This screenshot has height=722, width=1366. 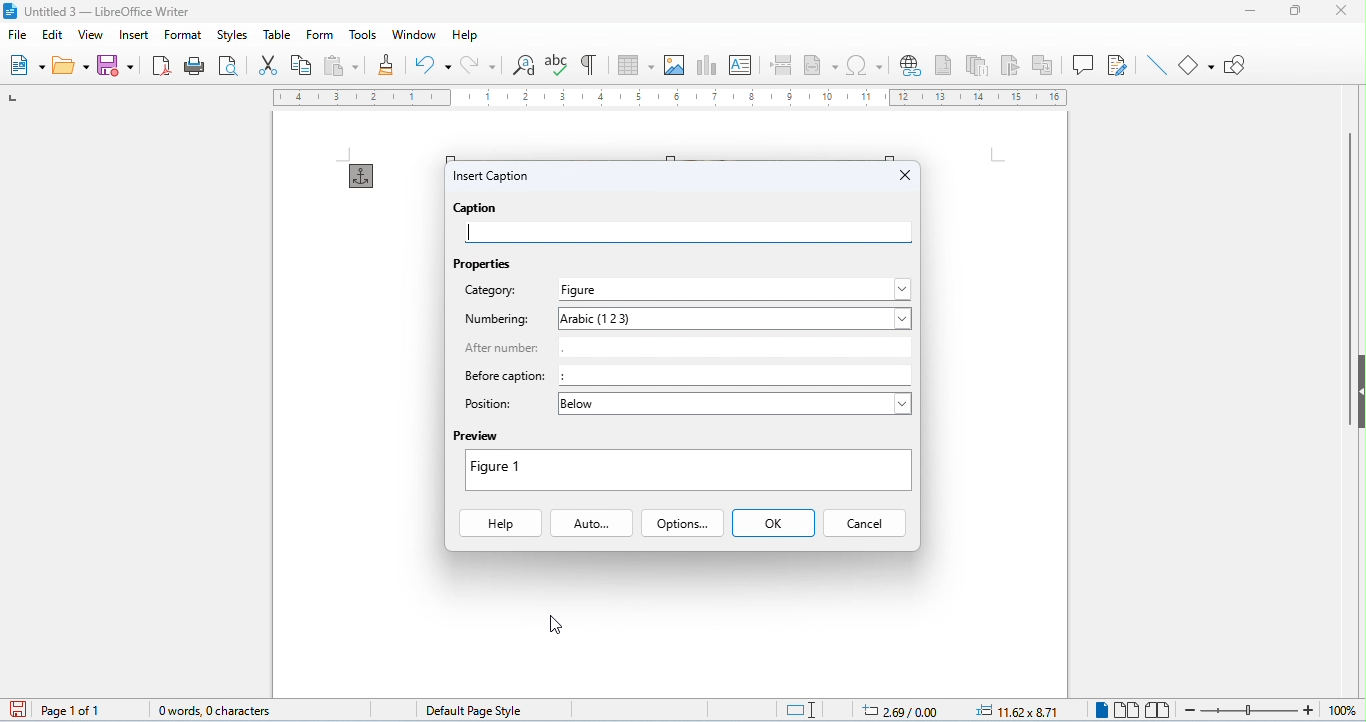 I want to click on word count, so click(x=207, y=707).